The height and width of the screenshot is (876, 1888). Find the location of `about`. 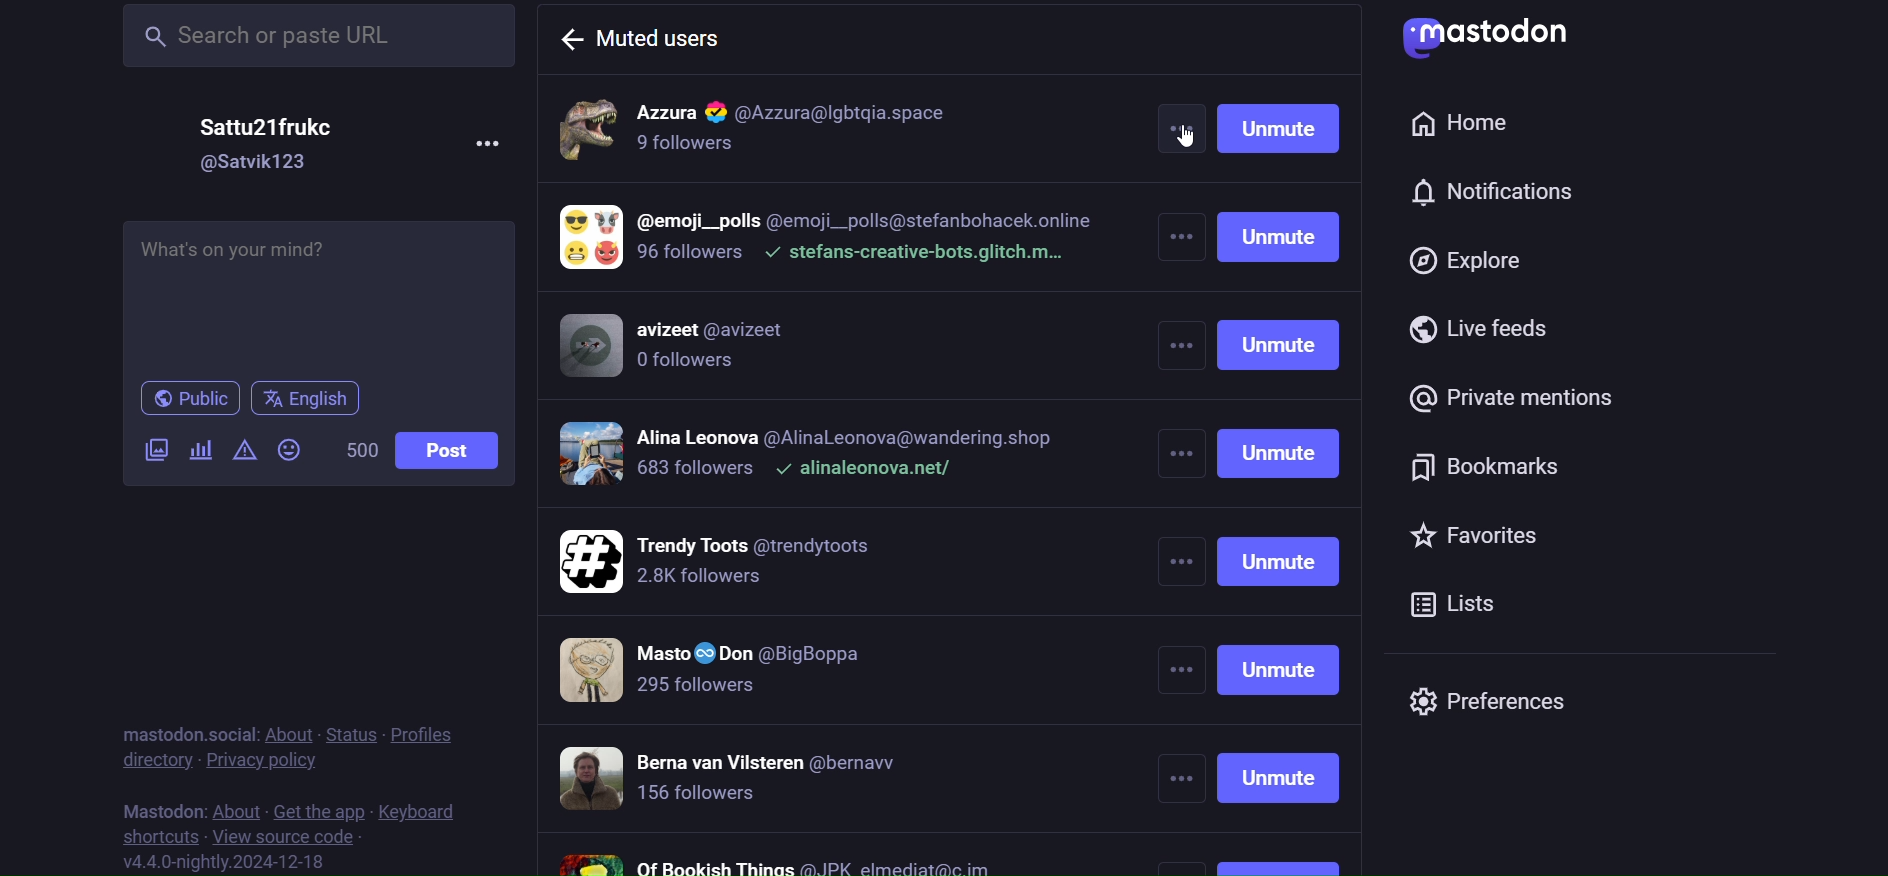

about is located at coordinates (236, 807).